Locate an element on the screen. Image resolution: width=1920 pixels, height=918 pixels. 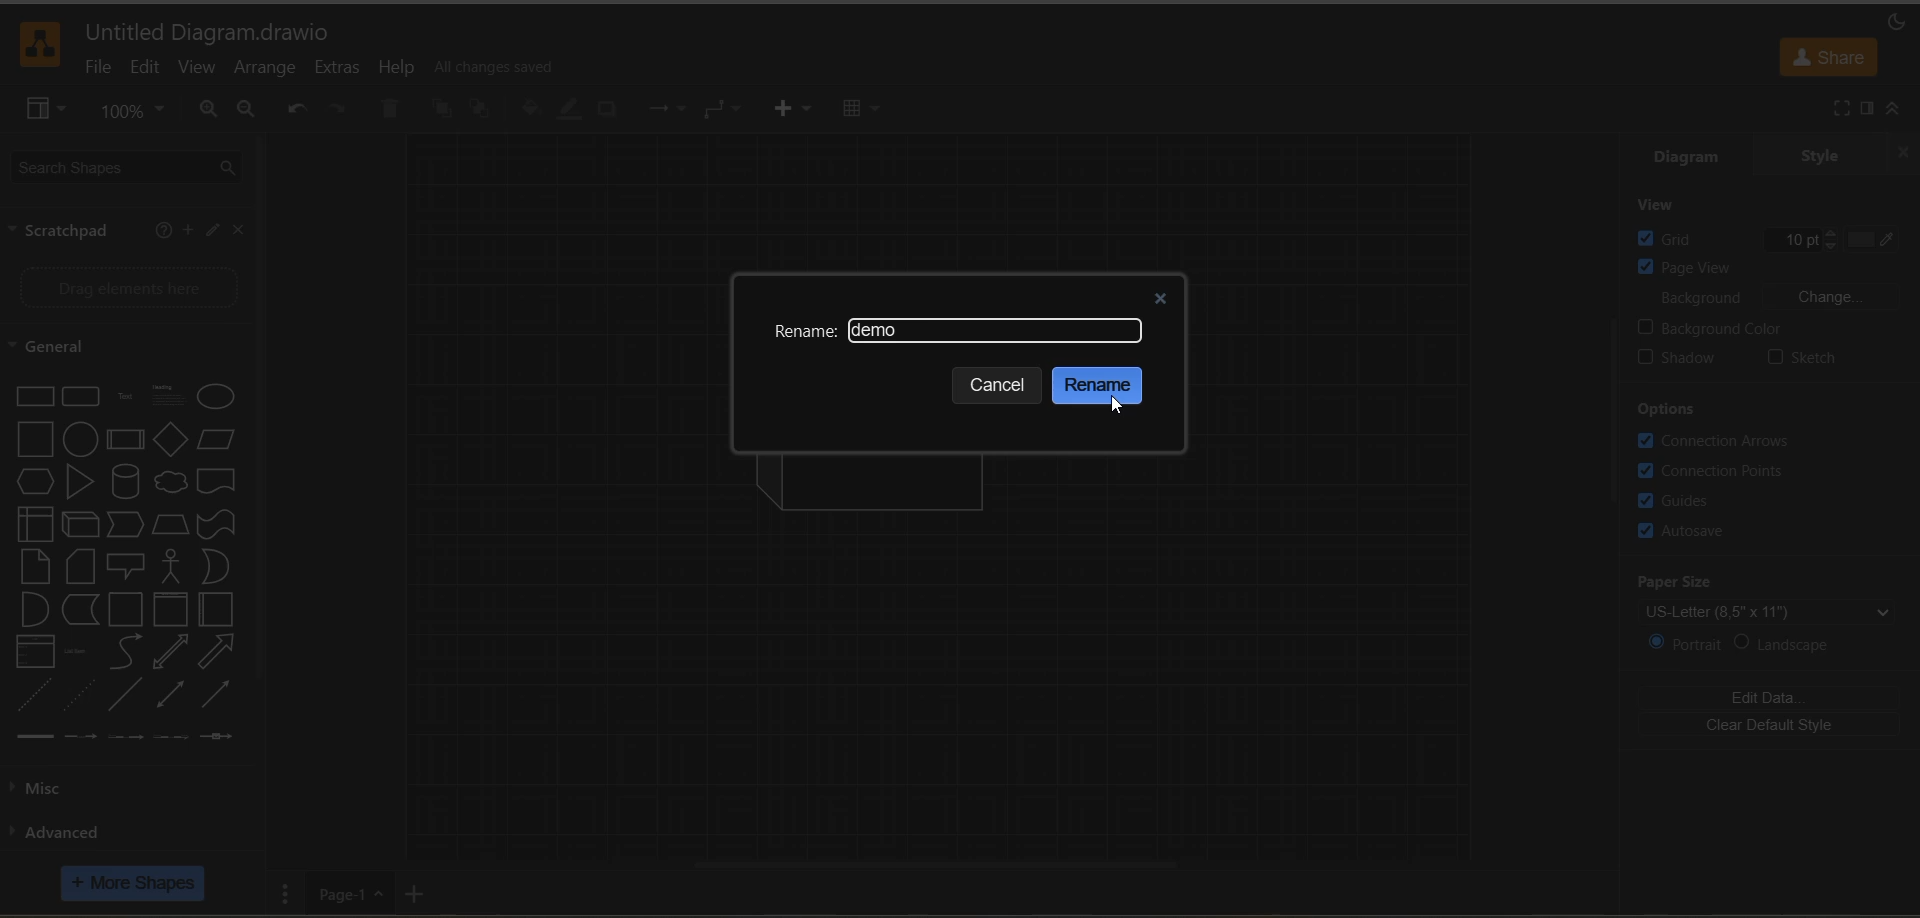
undo is located at coordinates (297, 107).